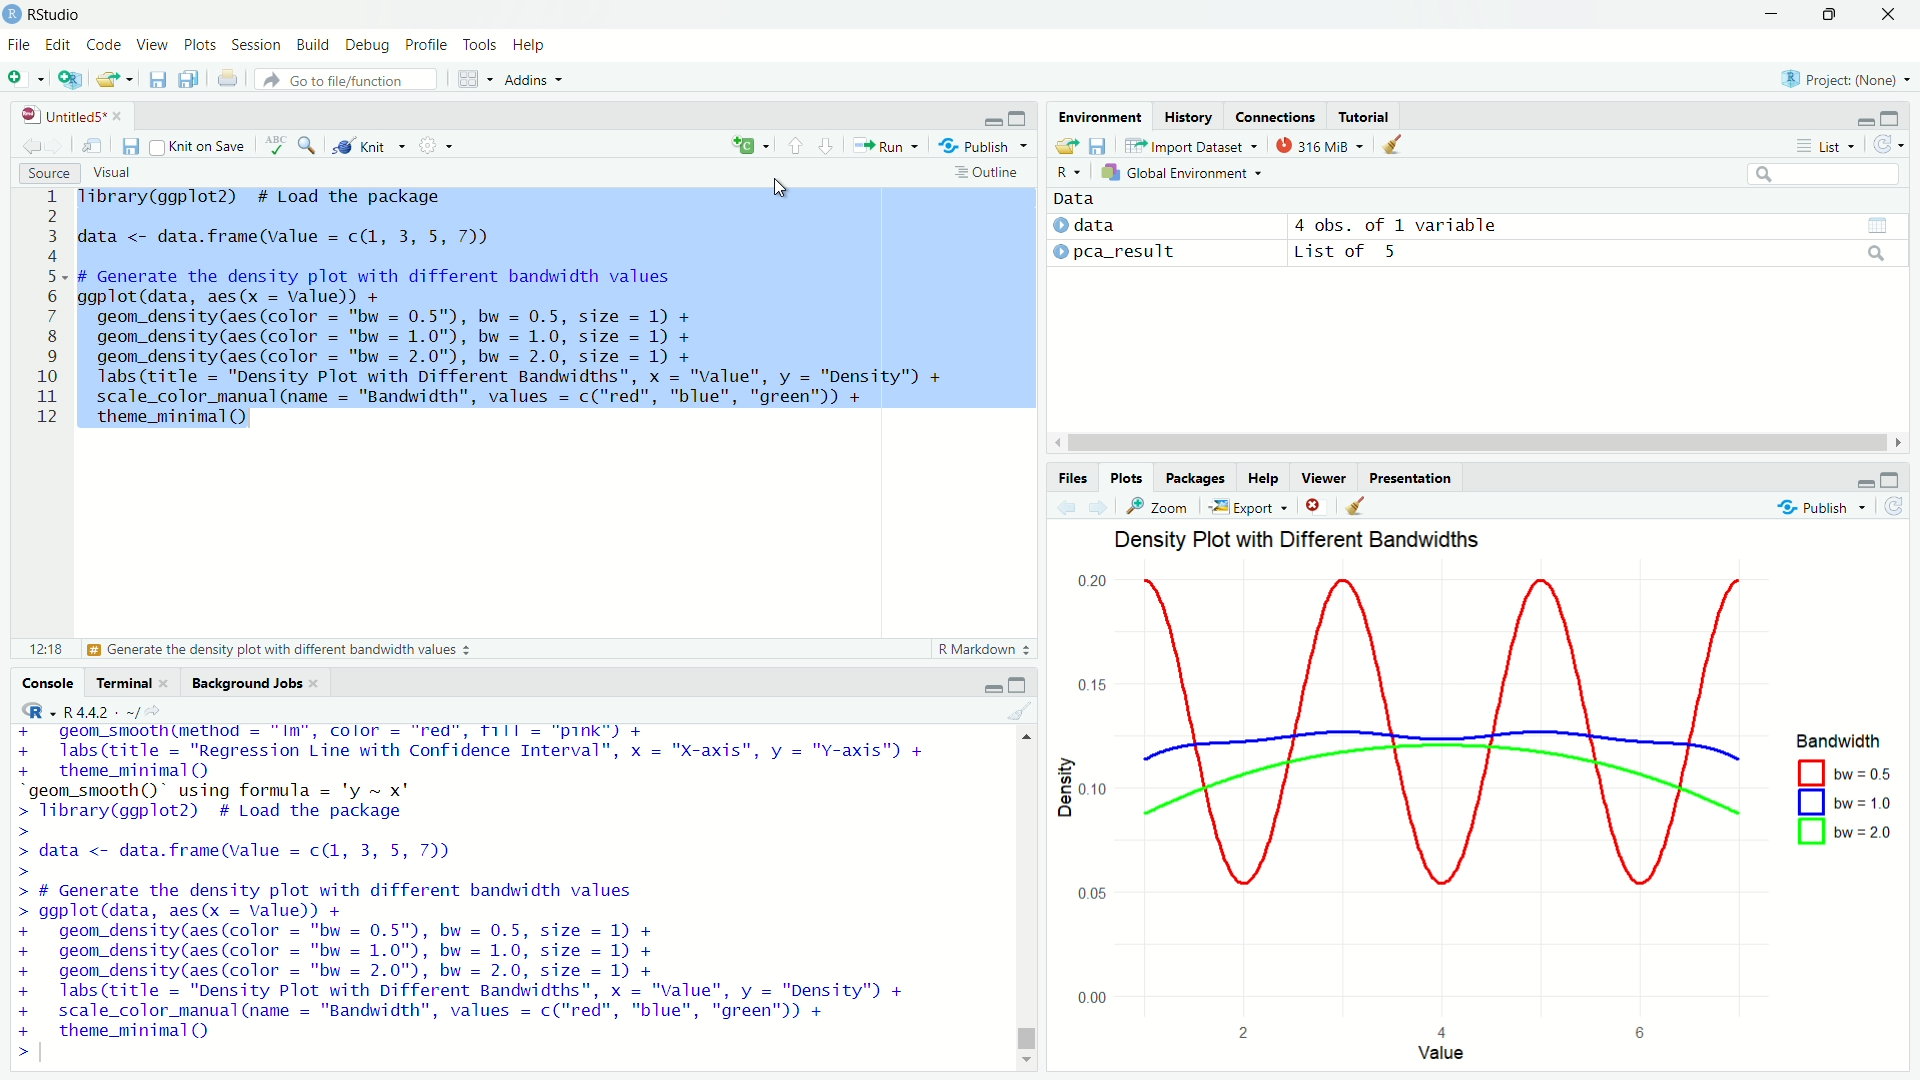 The width and height of the screenshot is (1920, 1080). Describe the element at coordinates (151, 44) in the screenshot. I see `View` at that location.